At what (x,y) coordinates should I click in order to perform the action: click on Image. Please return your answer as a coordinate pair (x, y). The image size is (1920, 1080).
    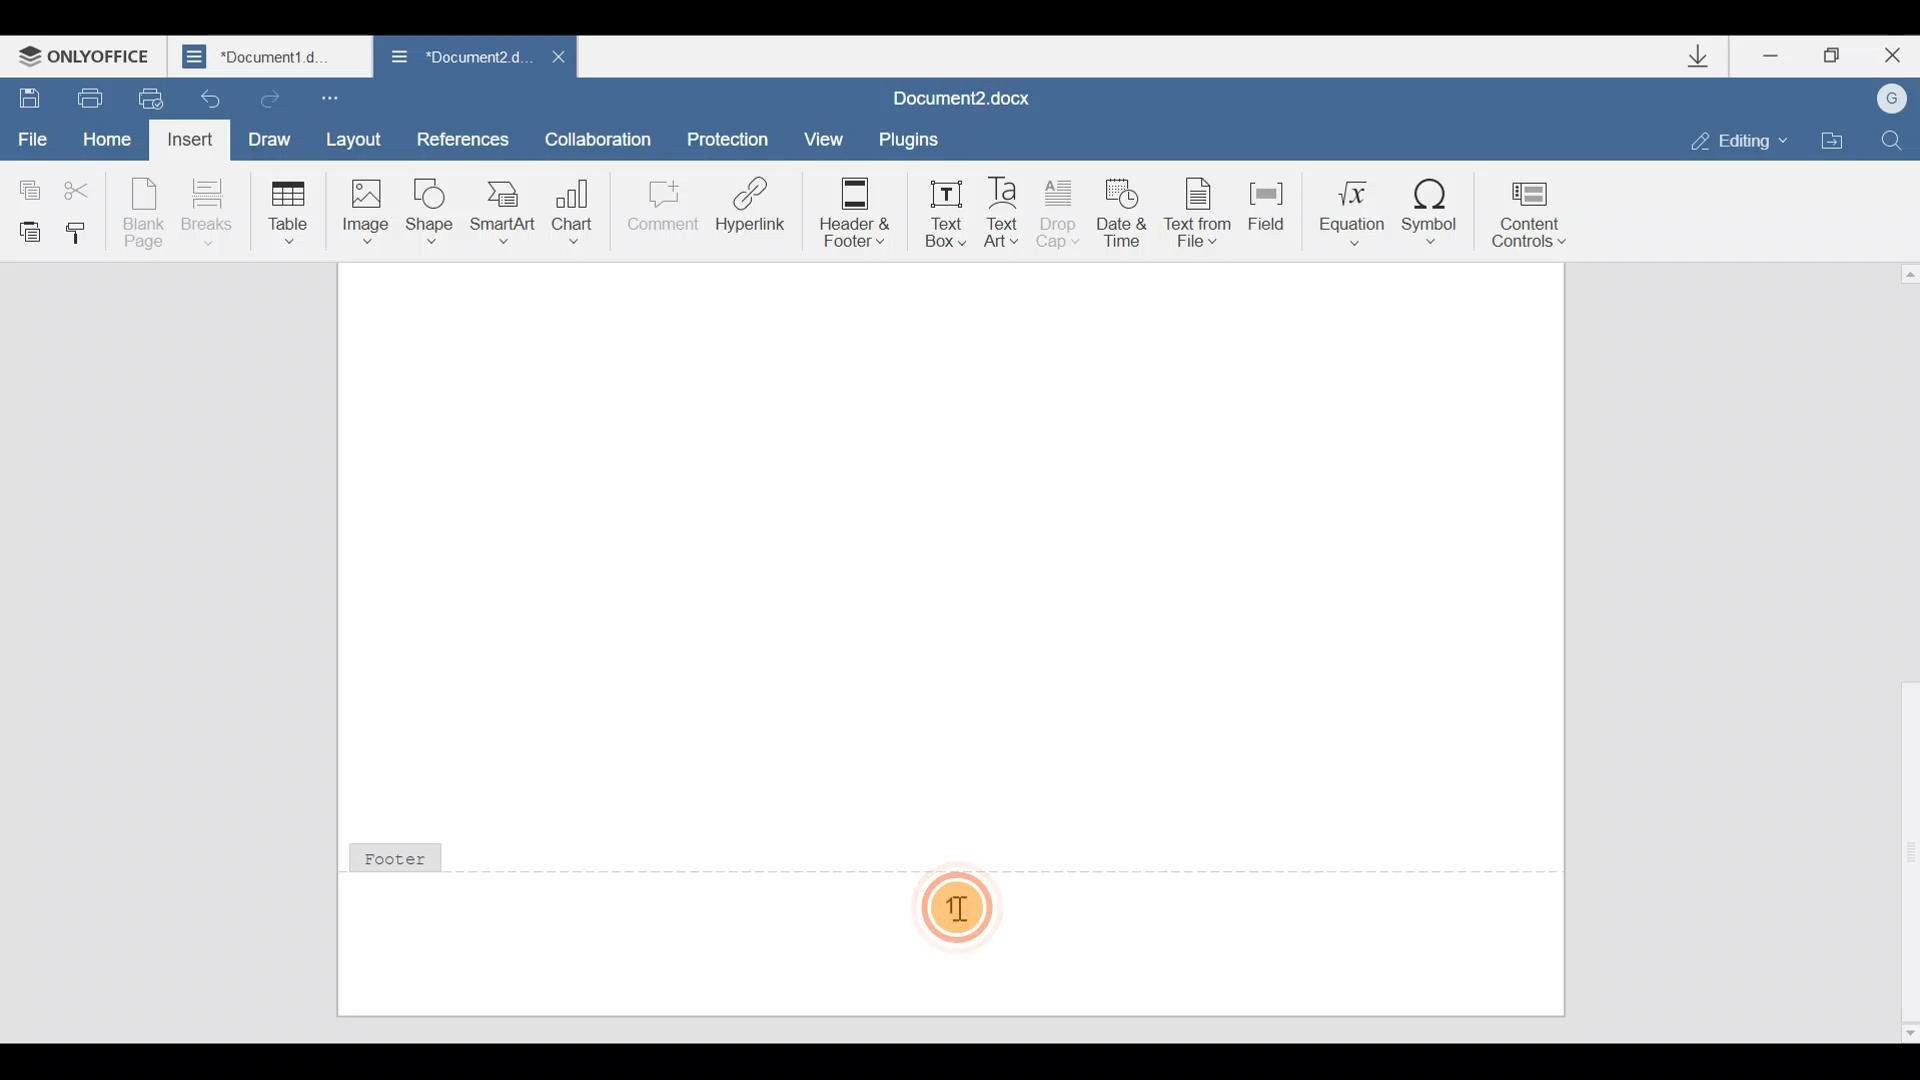
    Looking at the image, I should click on (365, 211).